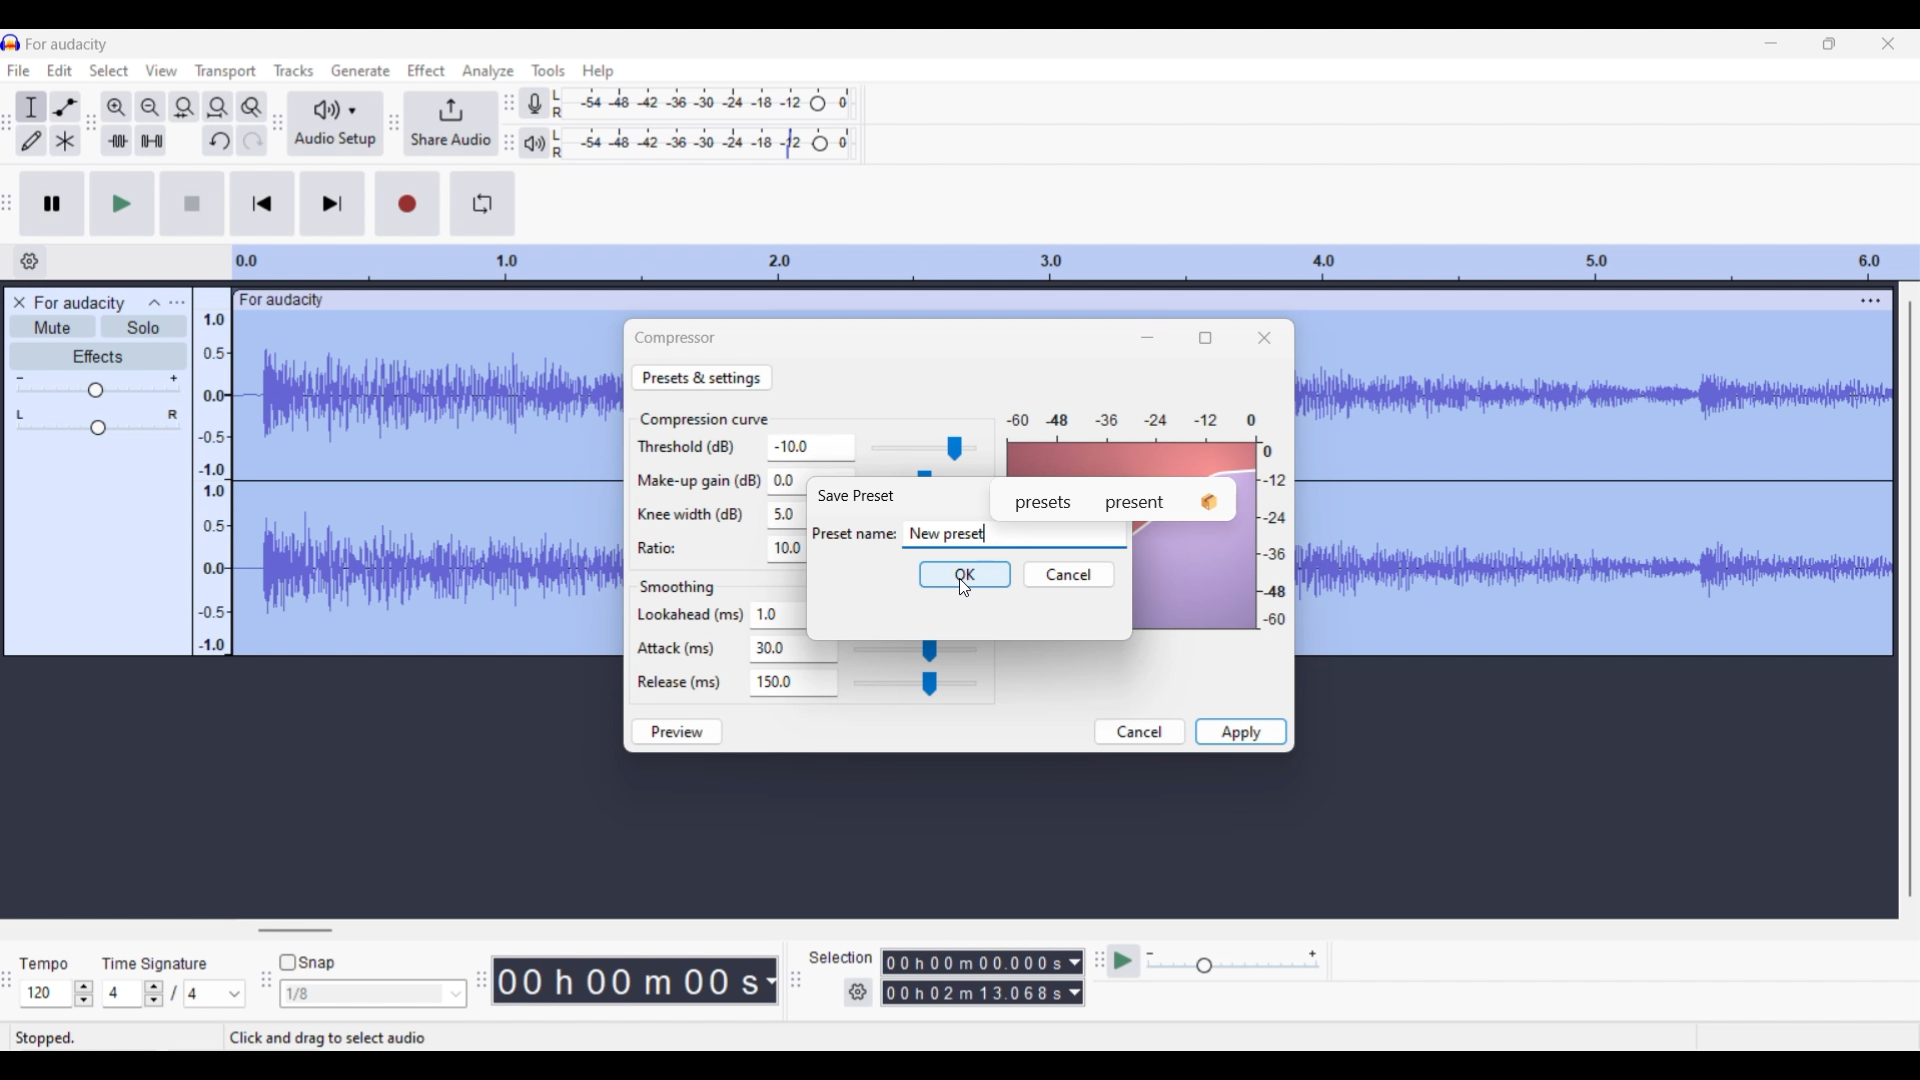  I want to click on Close track, so click(18, 302).